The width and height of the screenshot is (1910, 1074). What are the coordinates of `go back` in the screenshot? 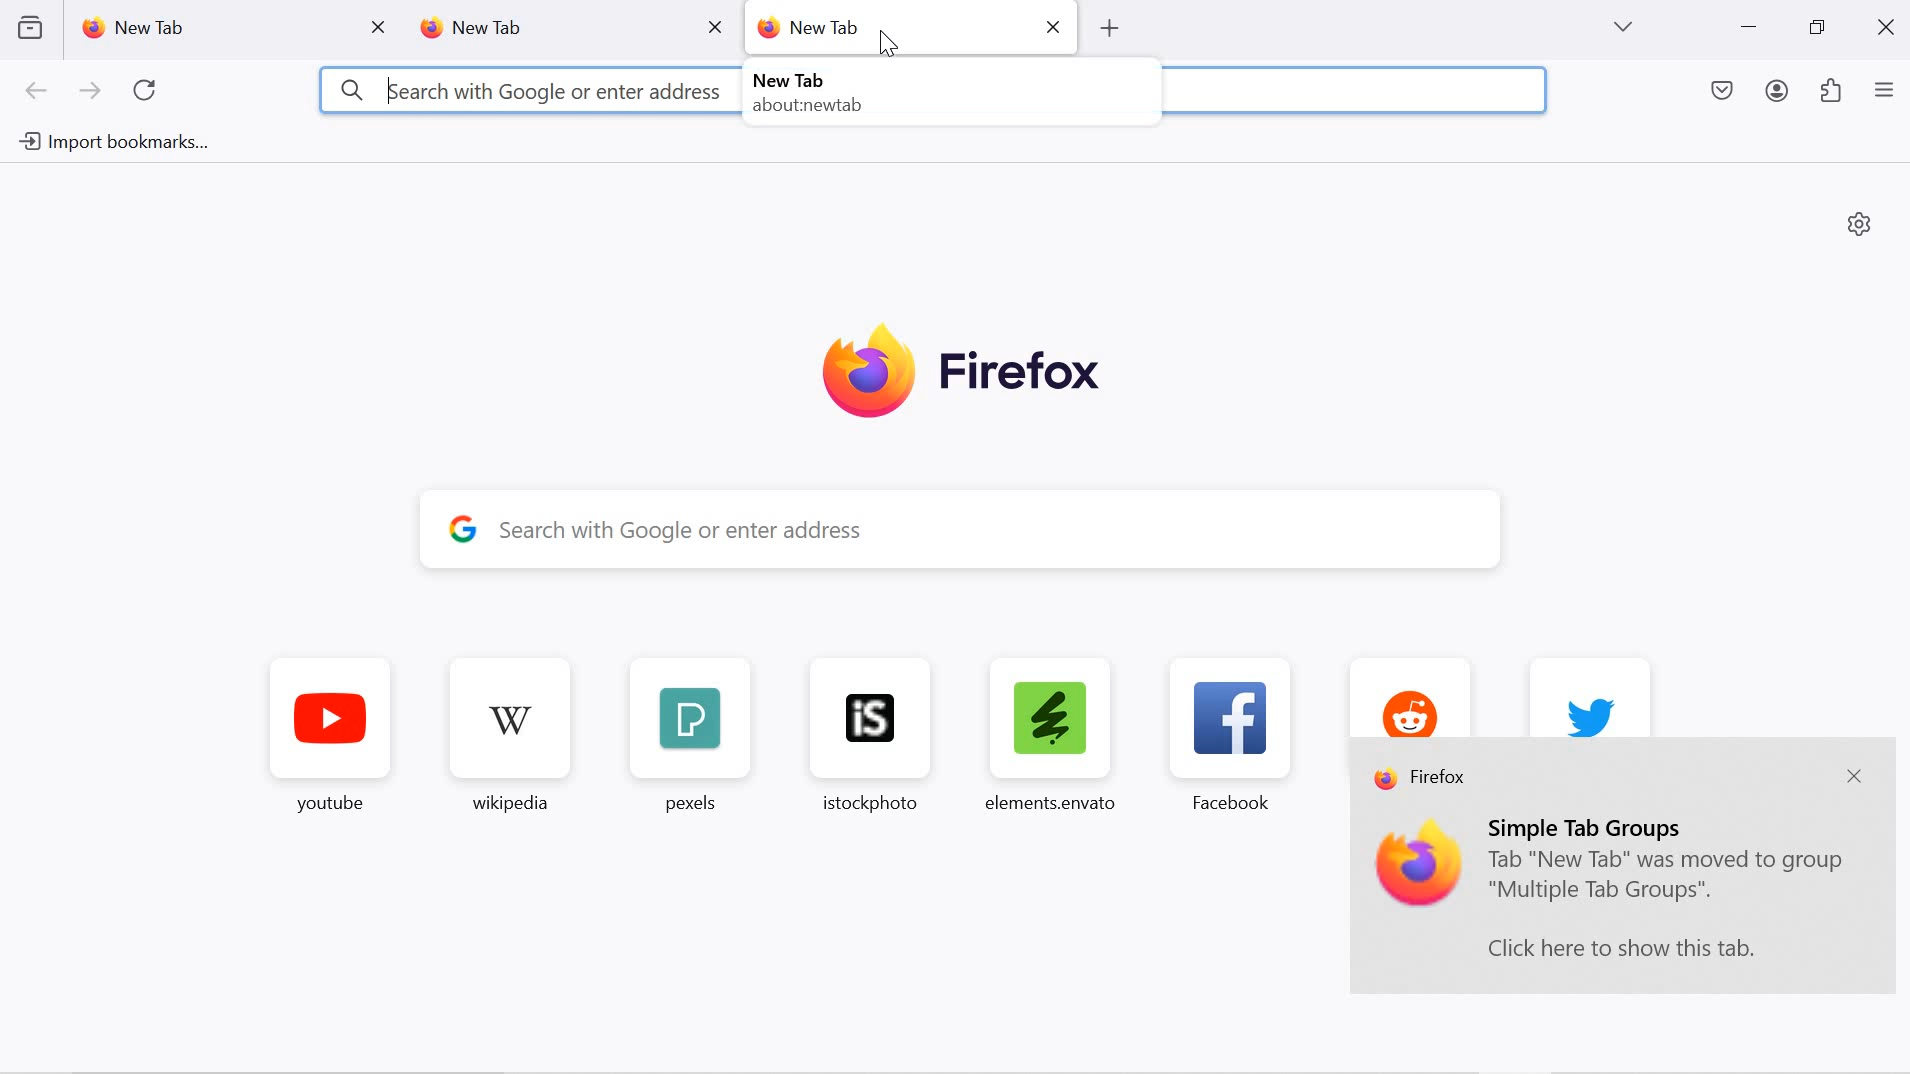 It's located at (37, 92).